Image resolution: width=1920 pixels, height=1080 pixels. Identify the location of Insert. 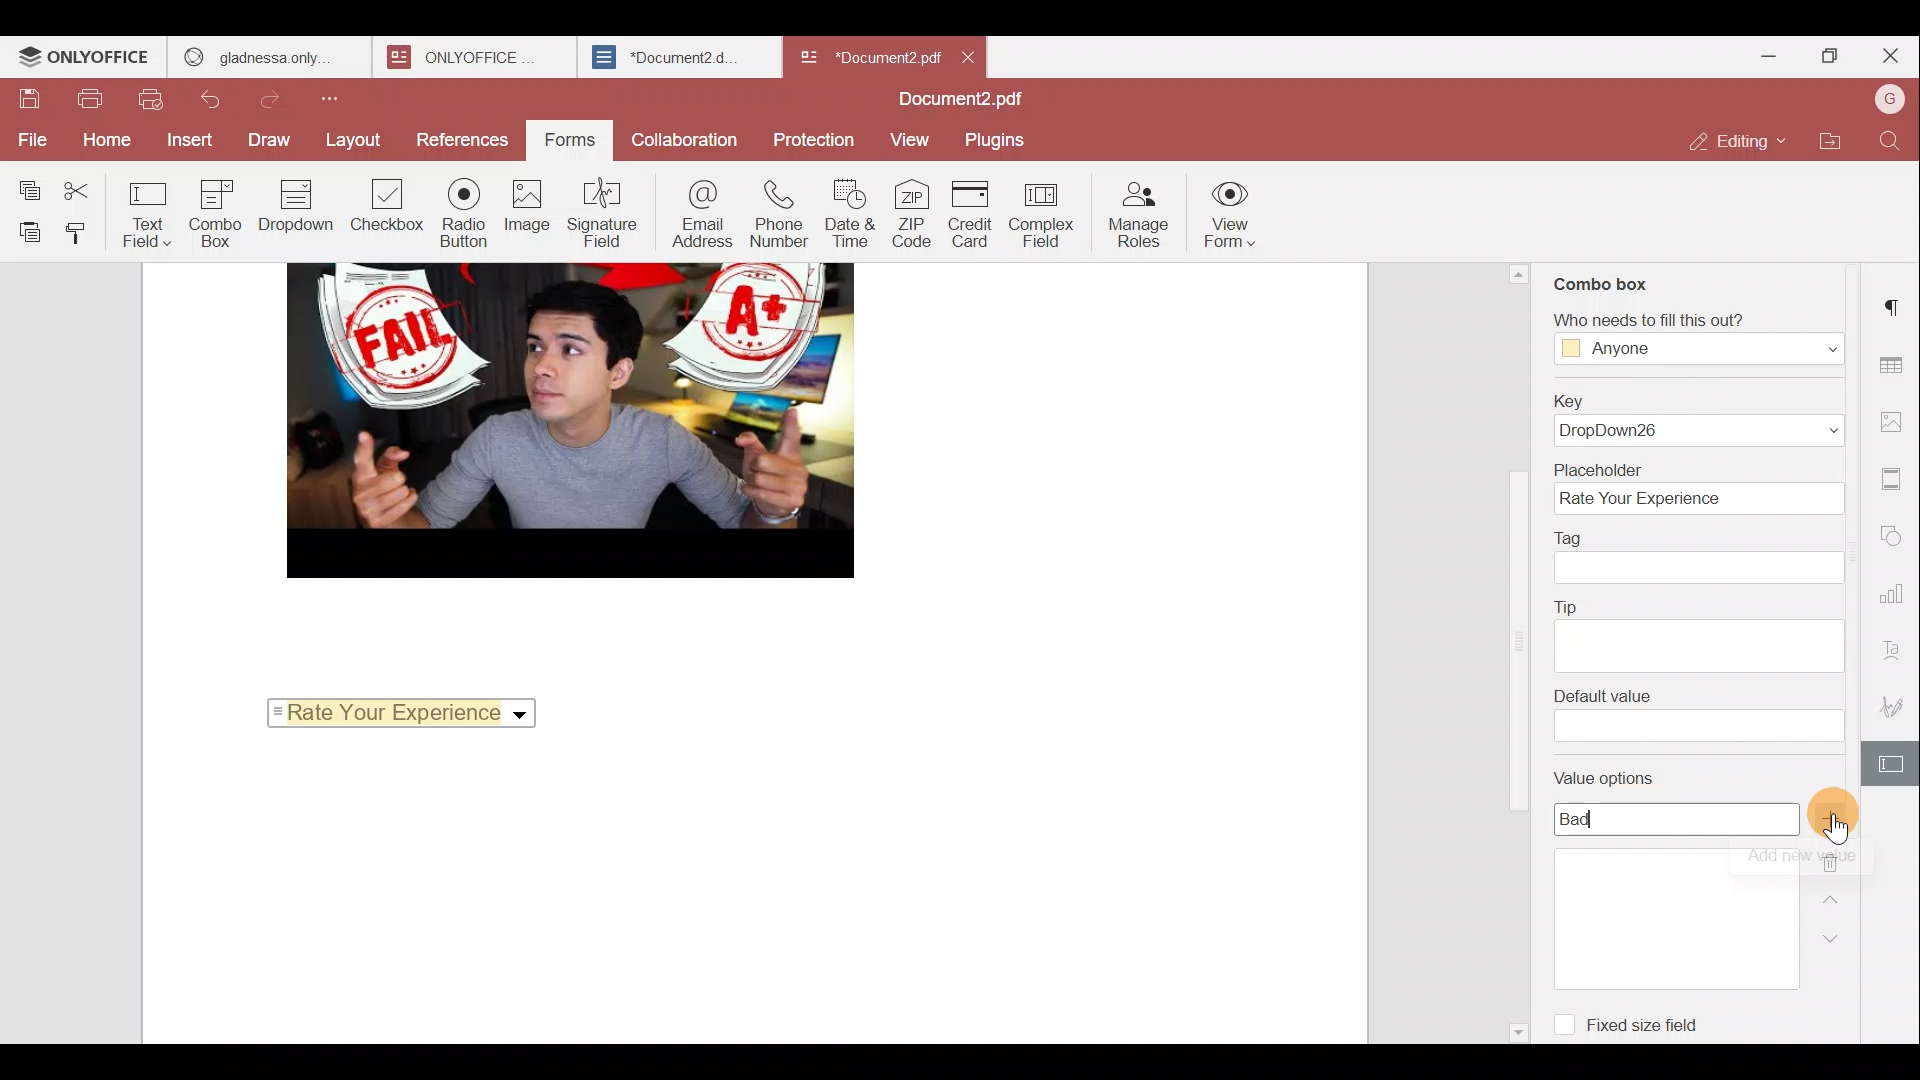
(184, 140).